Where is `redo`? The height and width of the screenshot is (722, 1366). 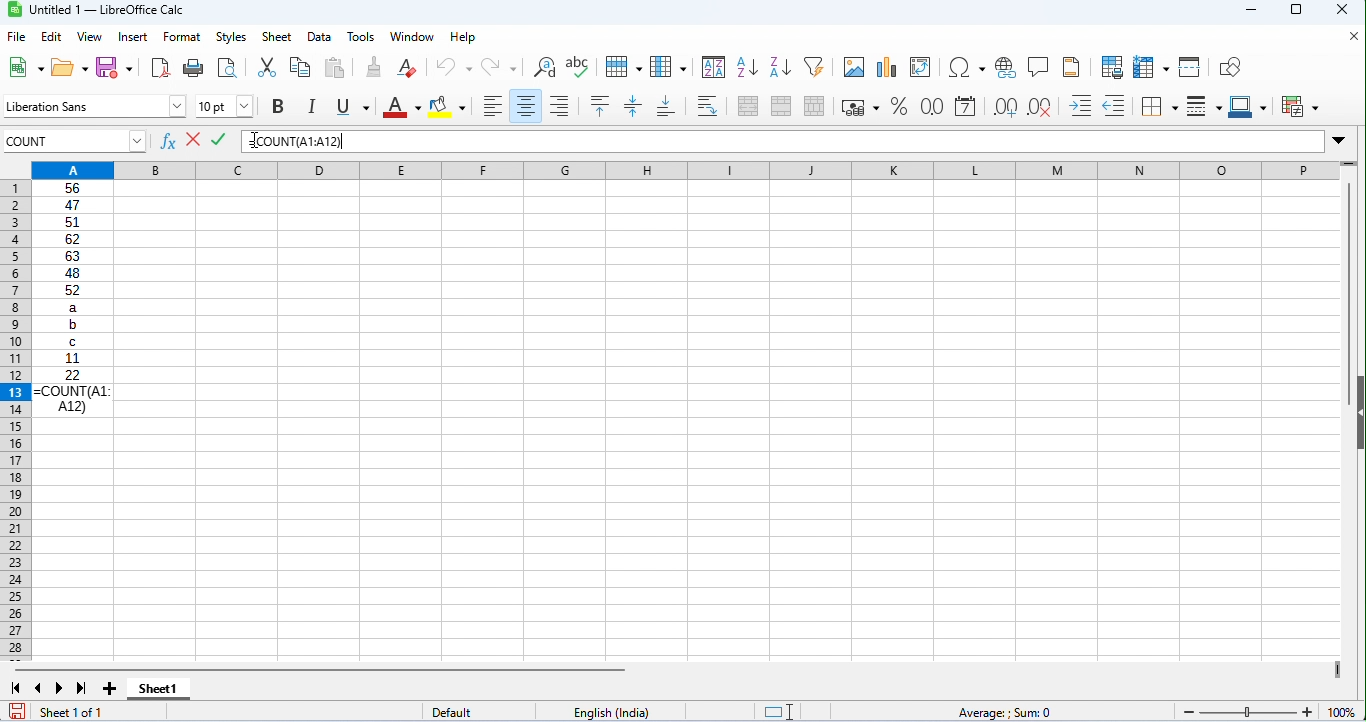
redo is located at coordinates (499, 68).